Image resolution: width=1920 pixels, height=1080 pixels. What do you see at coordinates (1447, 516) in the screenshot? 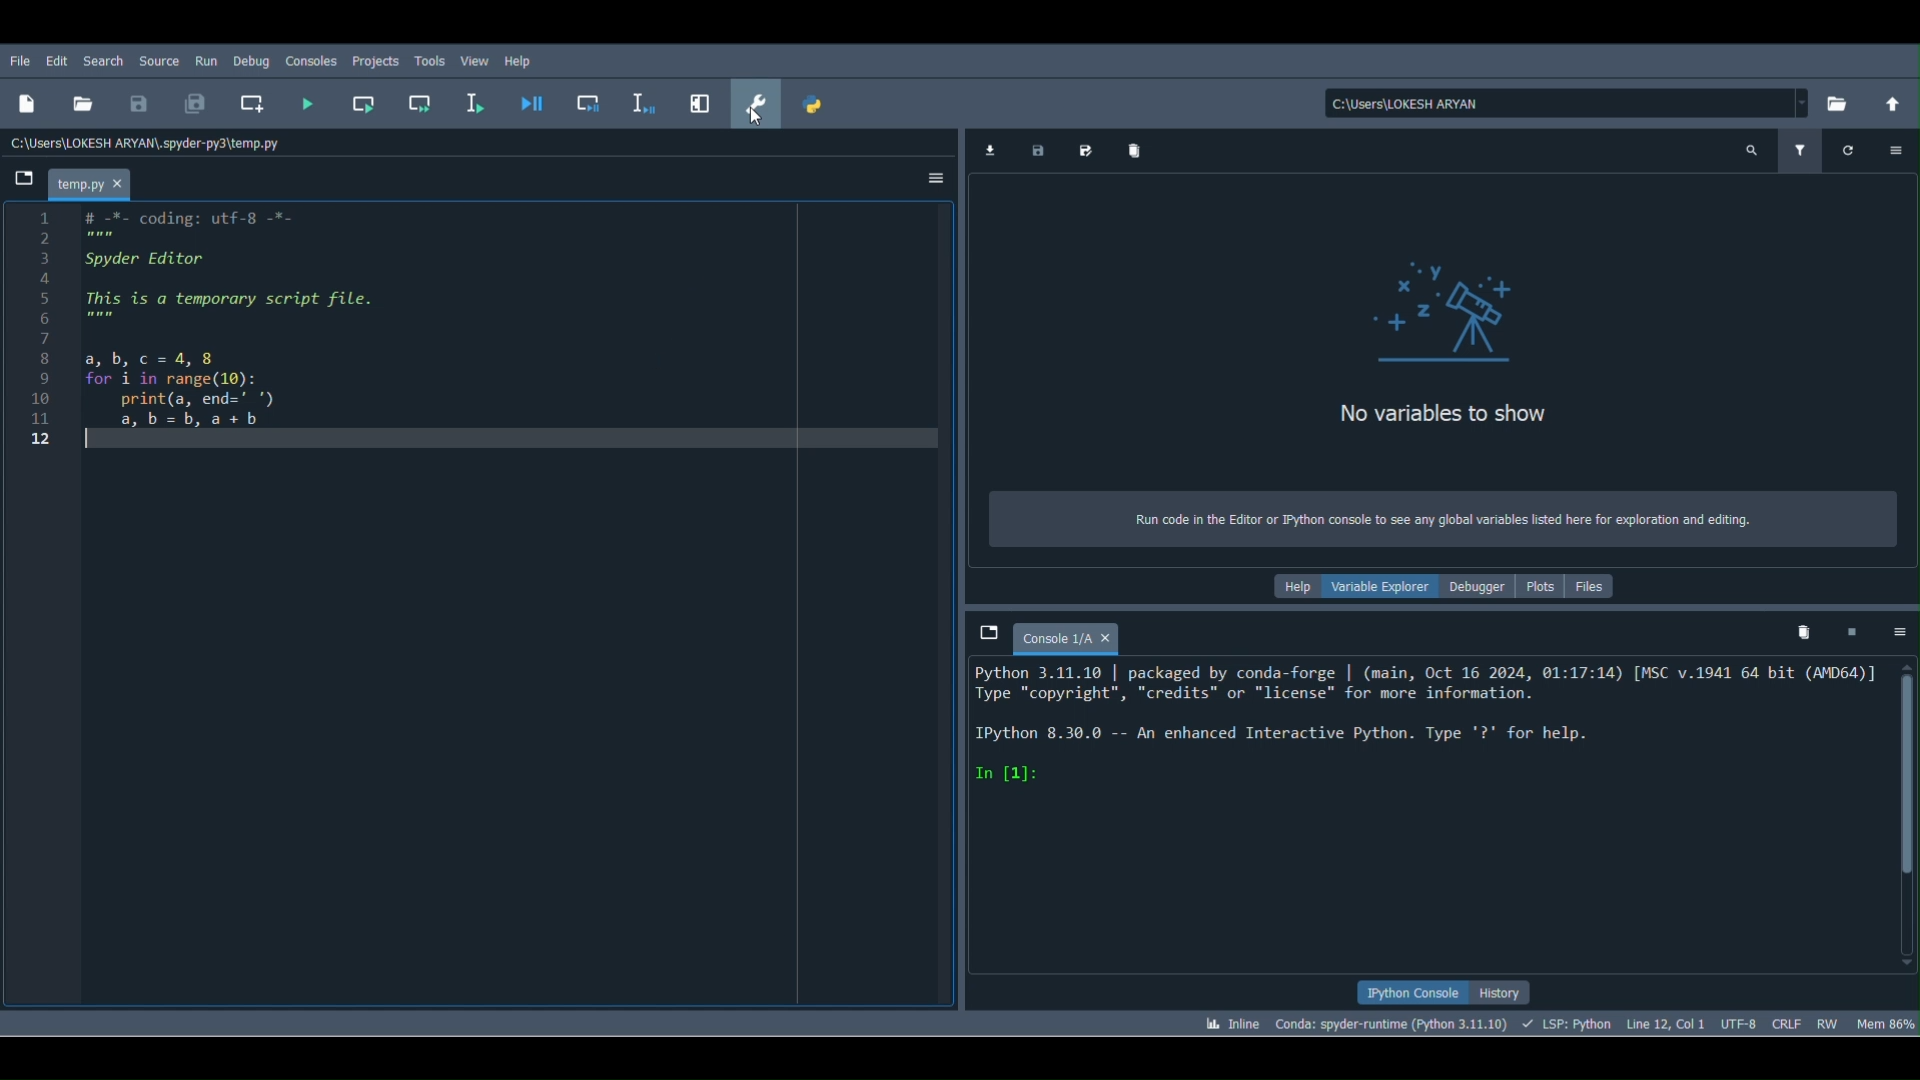
I see `Text` at bounding box center [1447, 516].